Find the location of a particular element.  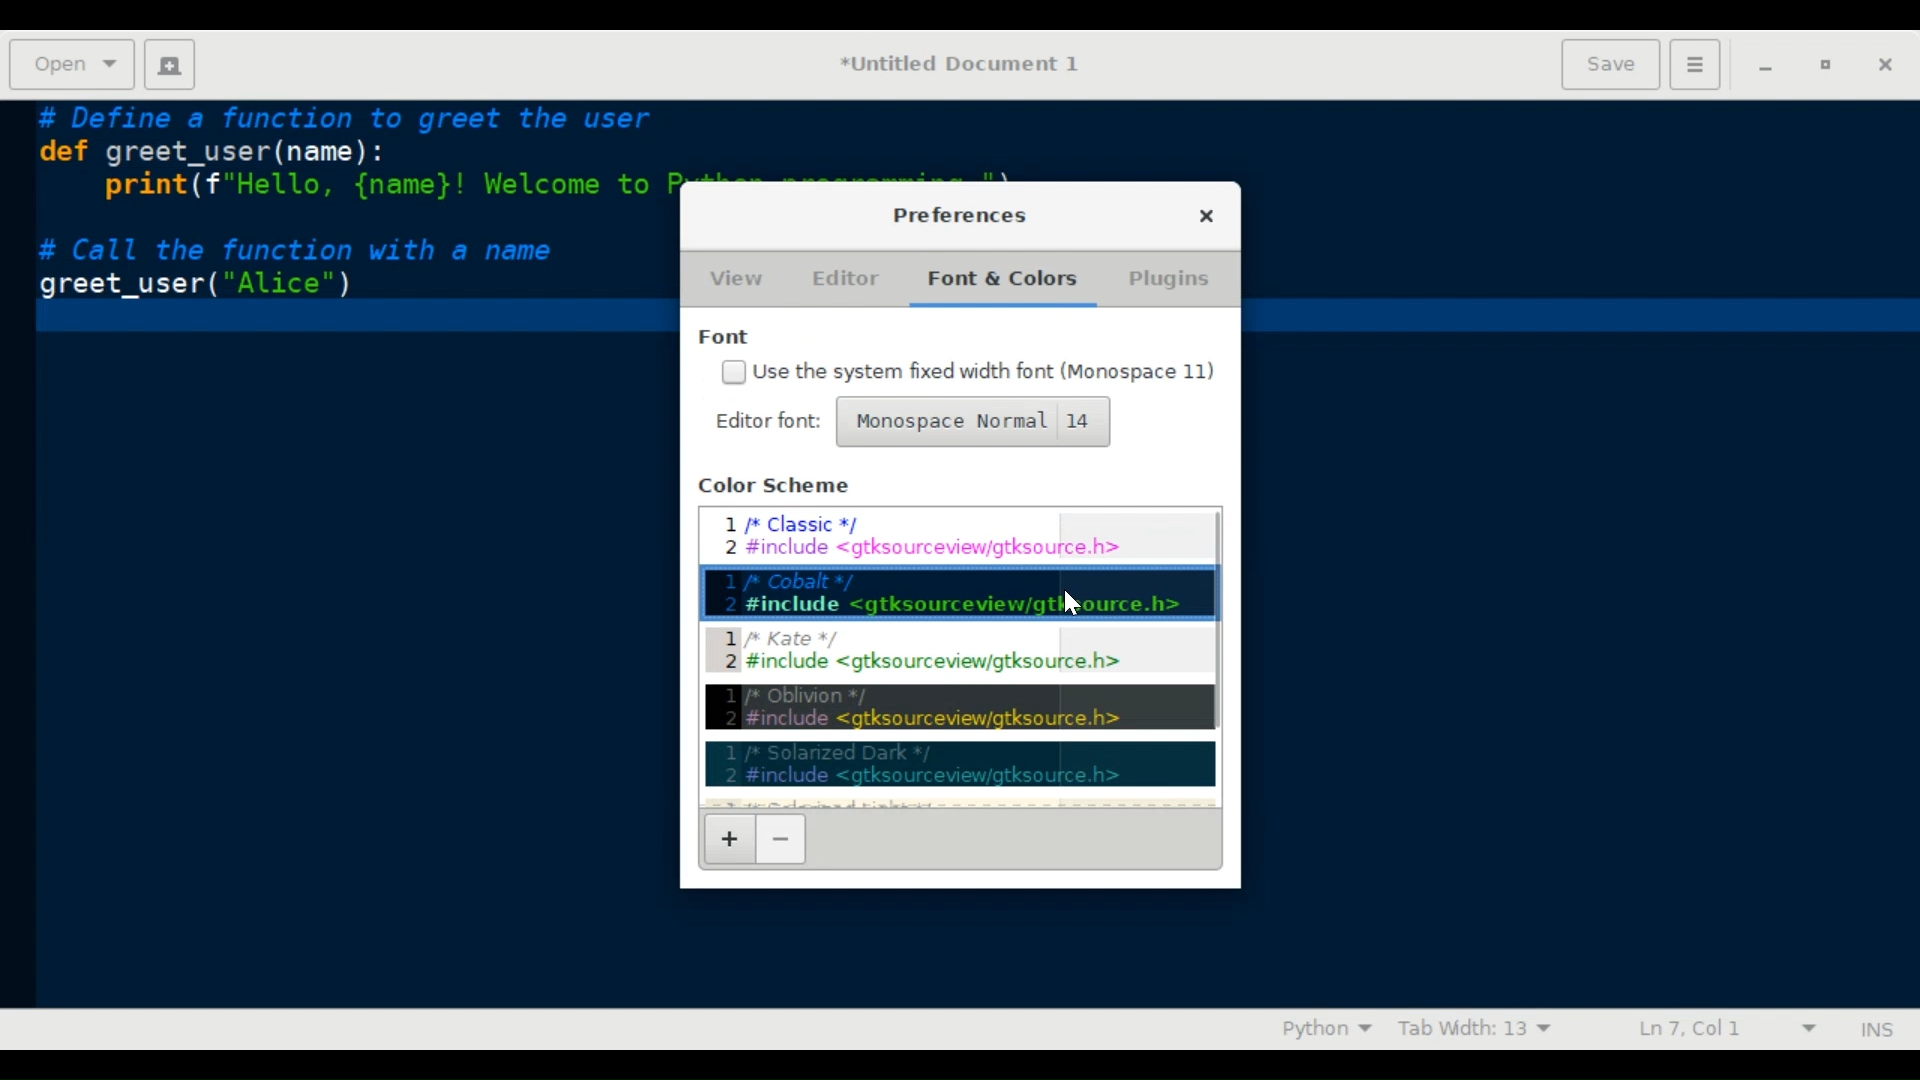

Save is located at coordinates (1613, 63).